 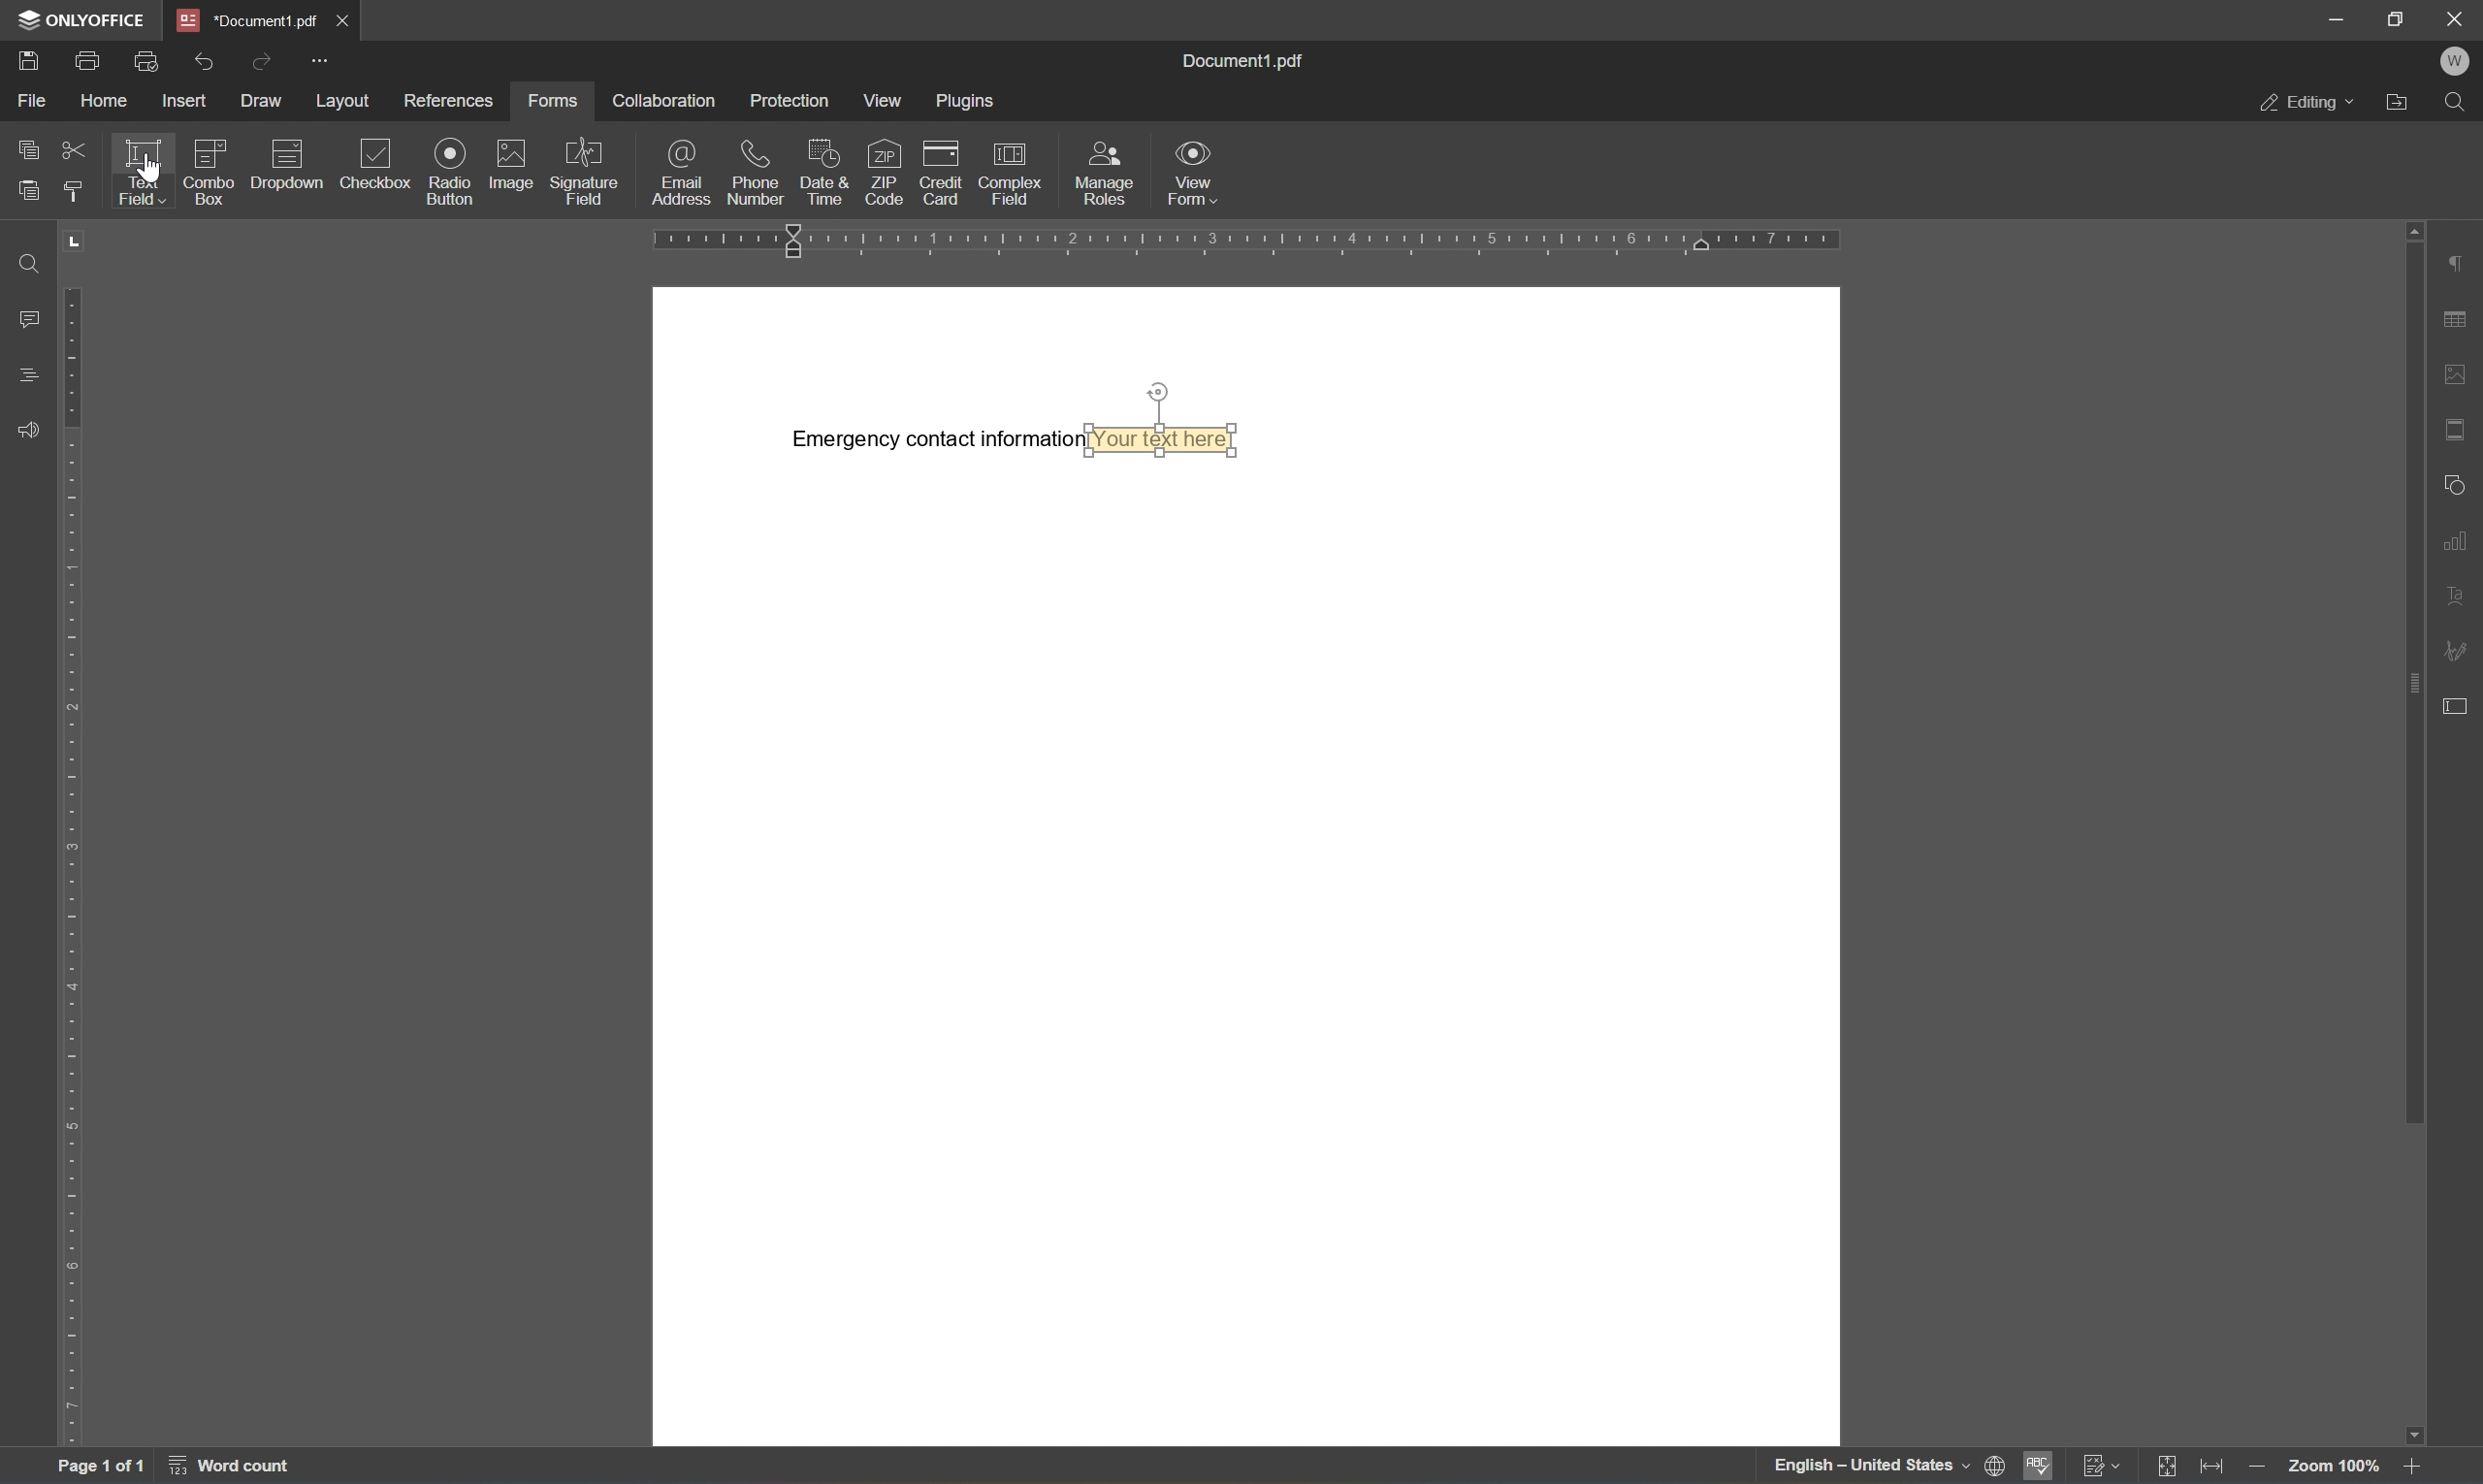 What do you see at coordinates (2100, 1463) in the screenshot?
I see `track changes` at bounding box center [2100, 1463].